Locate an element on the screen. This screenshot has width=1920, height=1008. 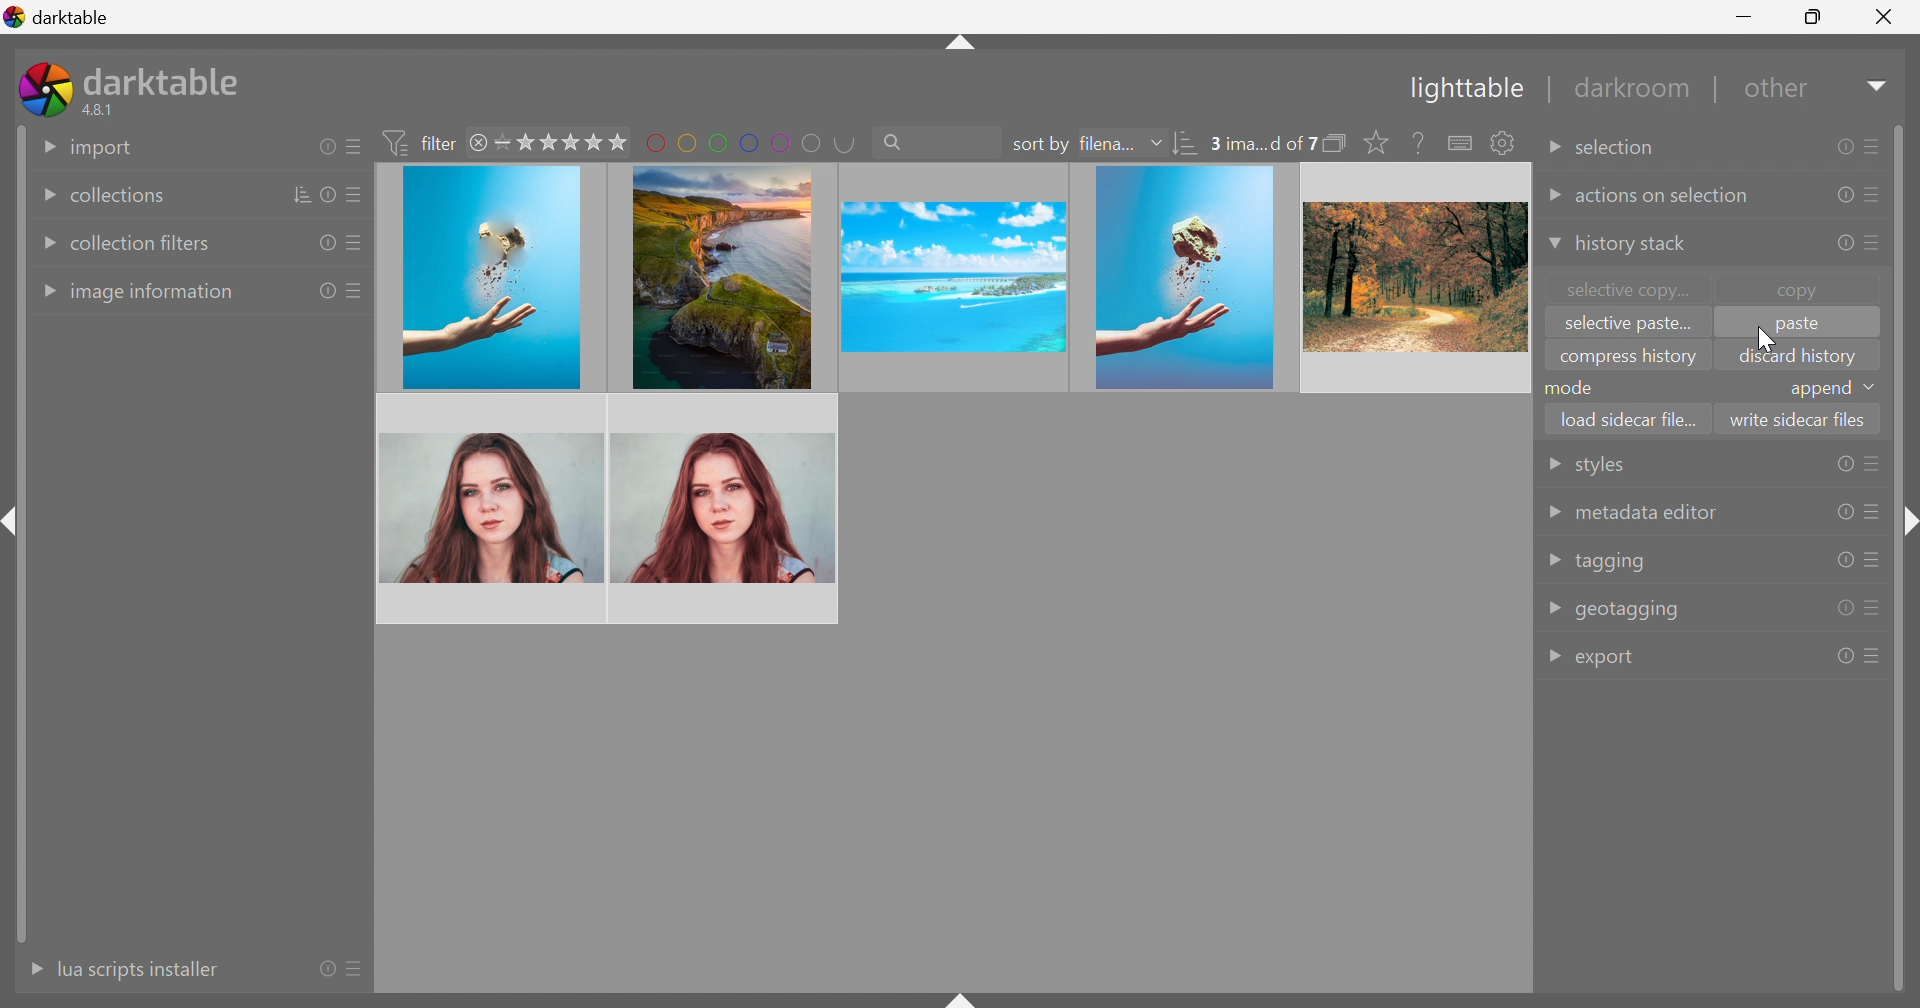
presets is located at coordinates (1874, 464).